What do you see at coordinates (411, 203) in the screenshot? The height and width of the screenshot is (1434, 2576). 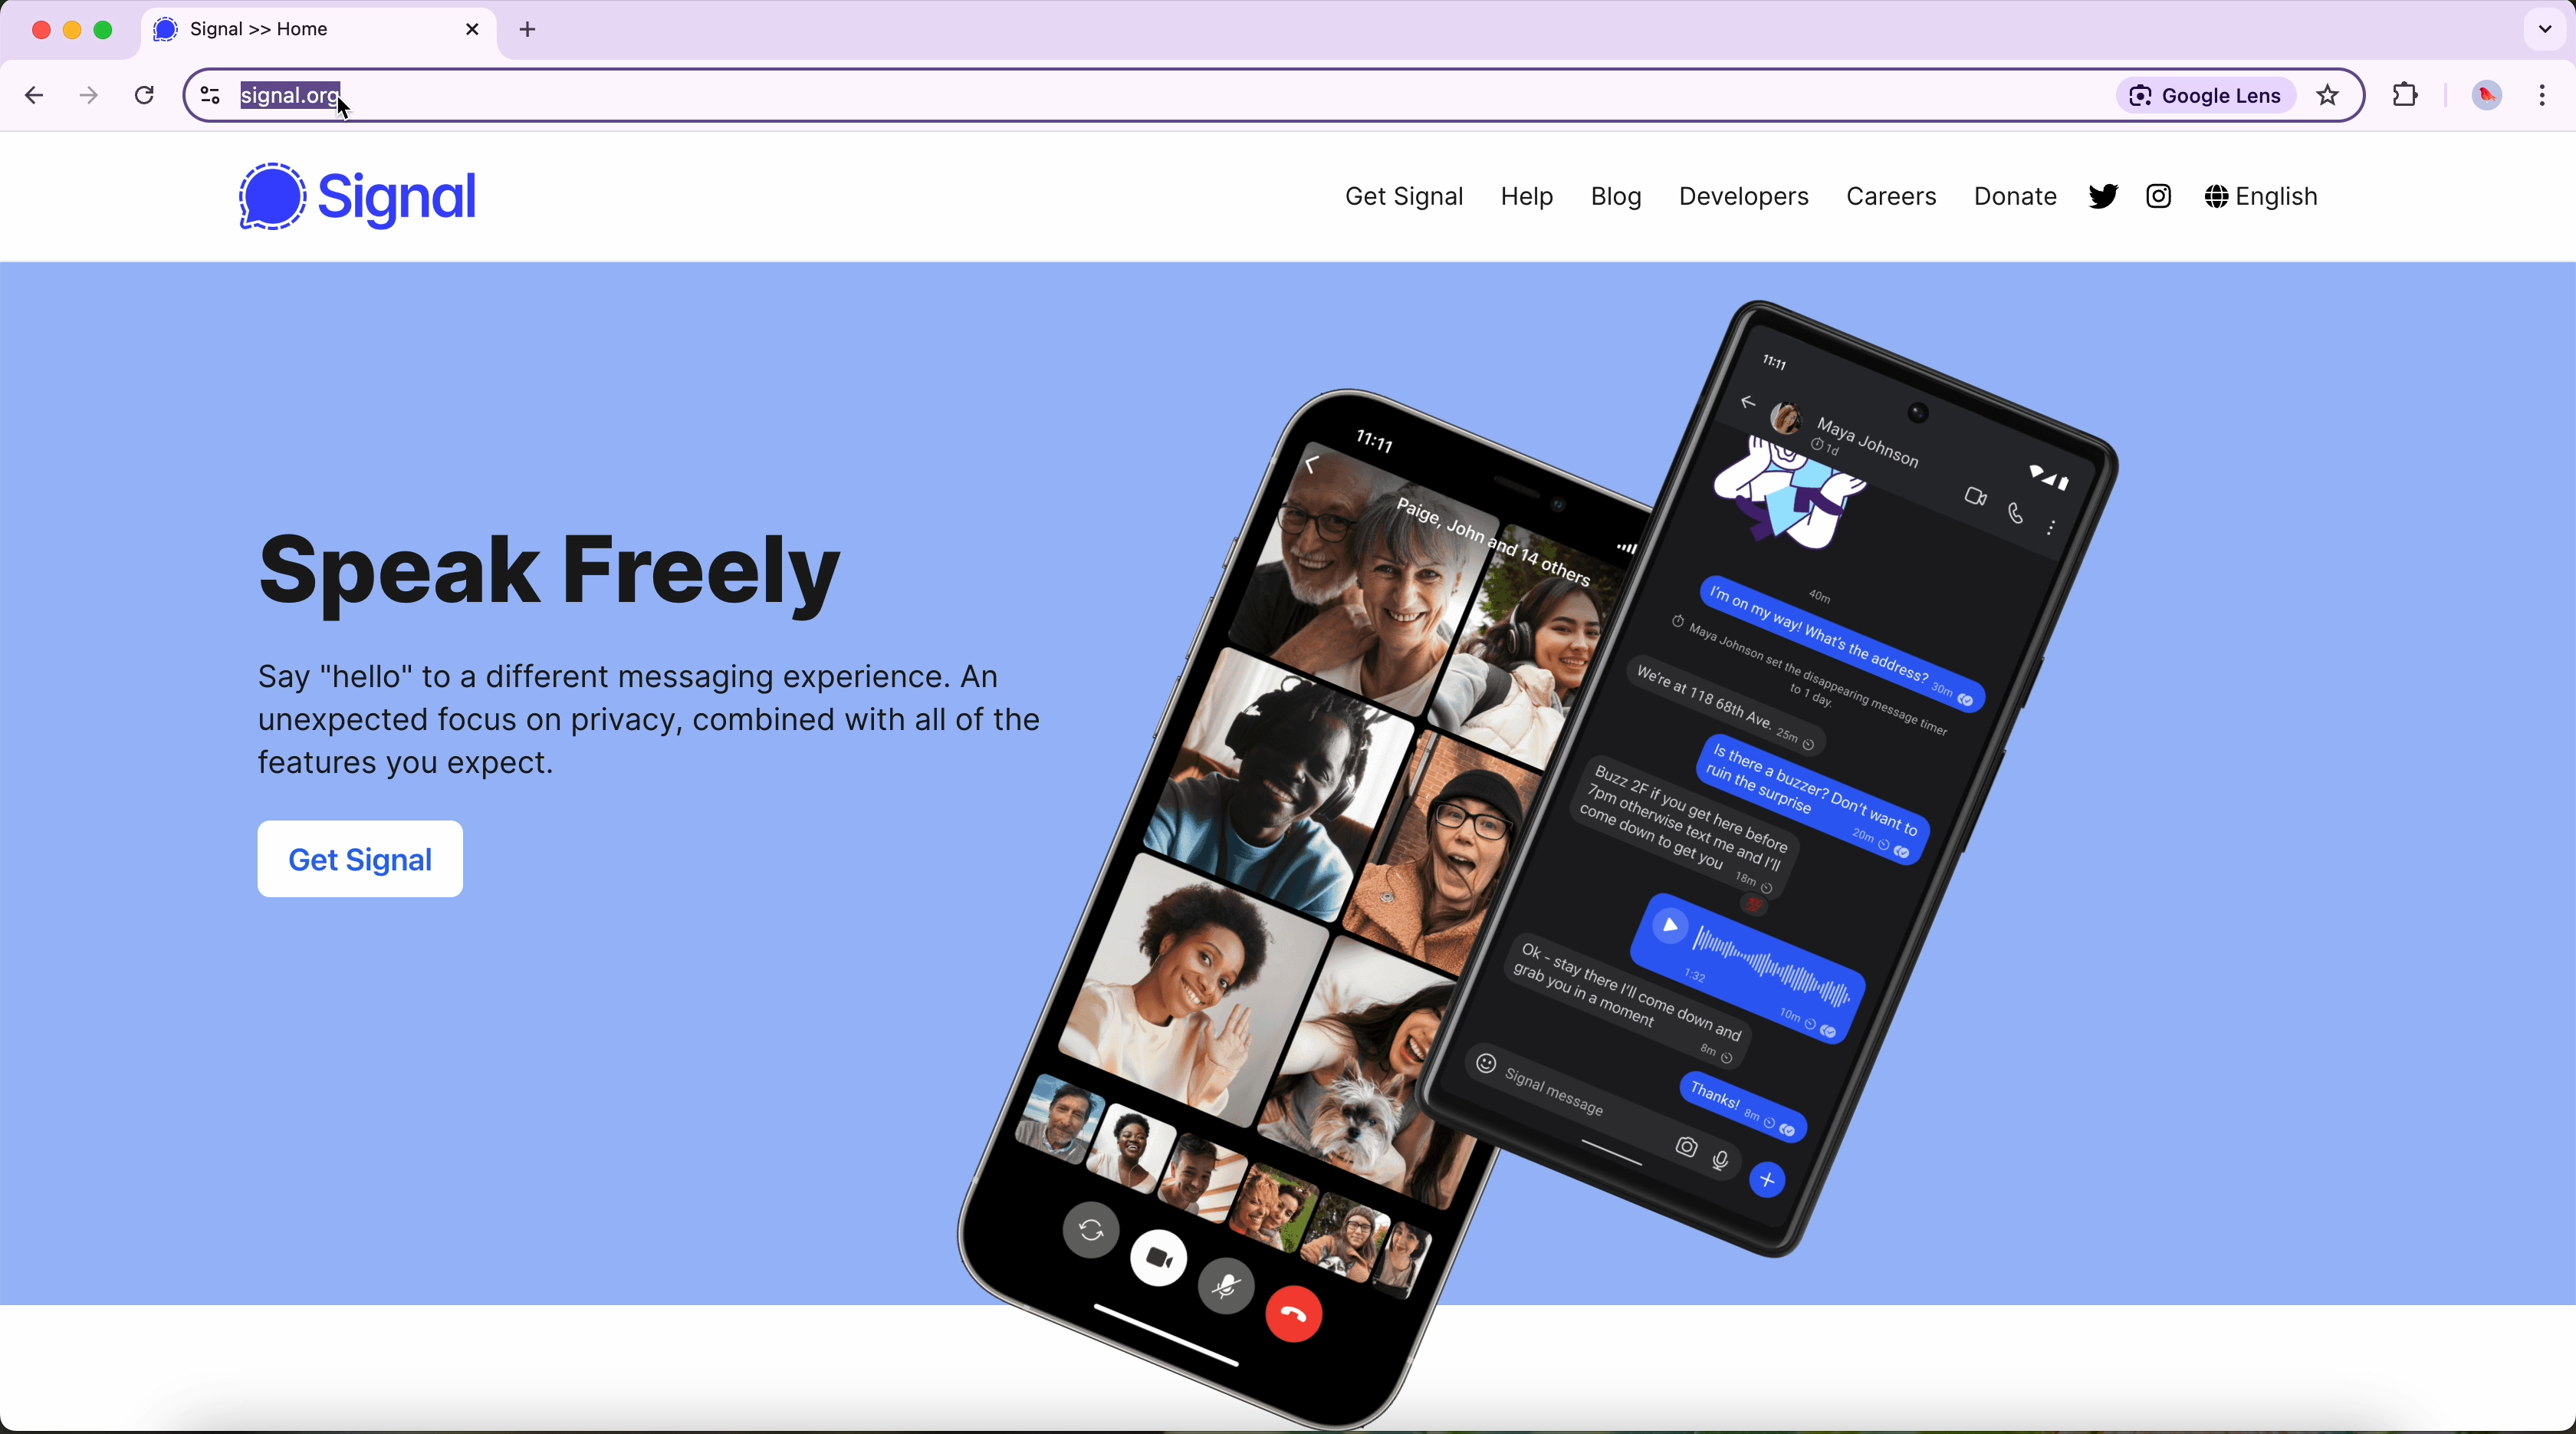 I see `Signal` at bounding box center [411, 203].